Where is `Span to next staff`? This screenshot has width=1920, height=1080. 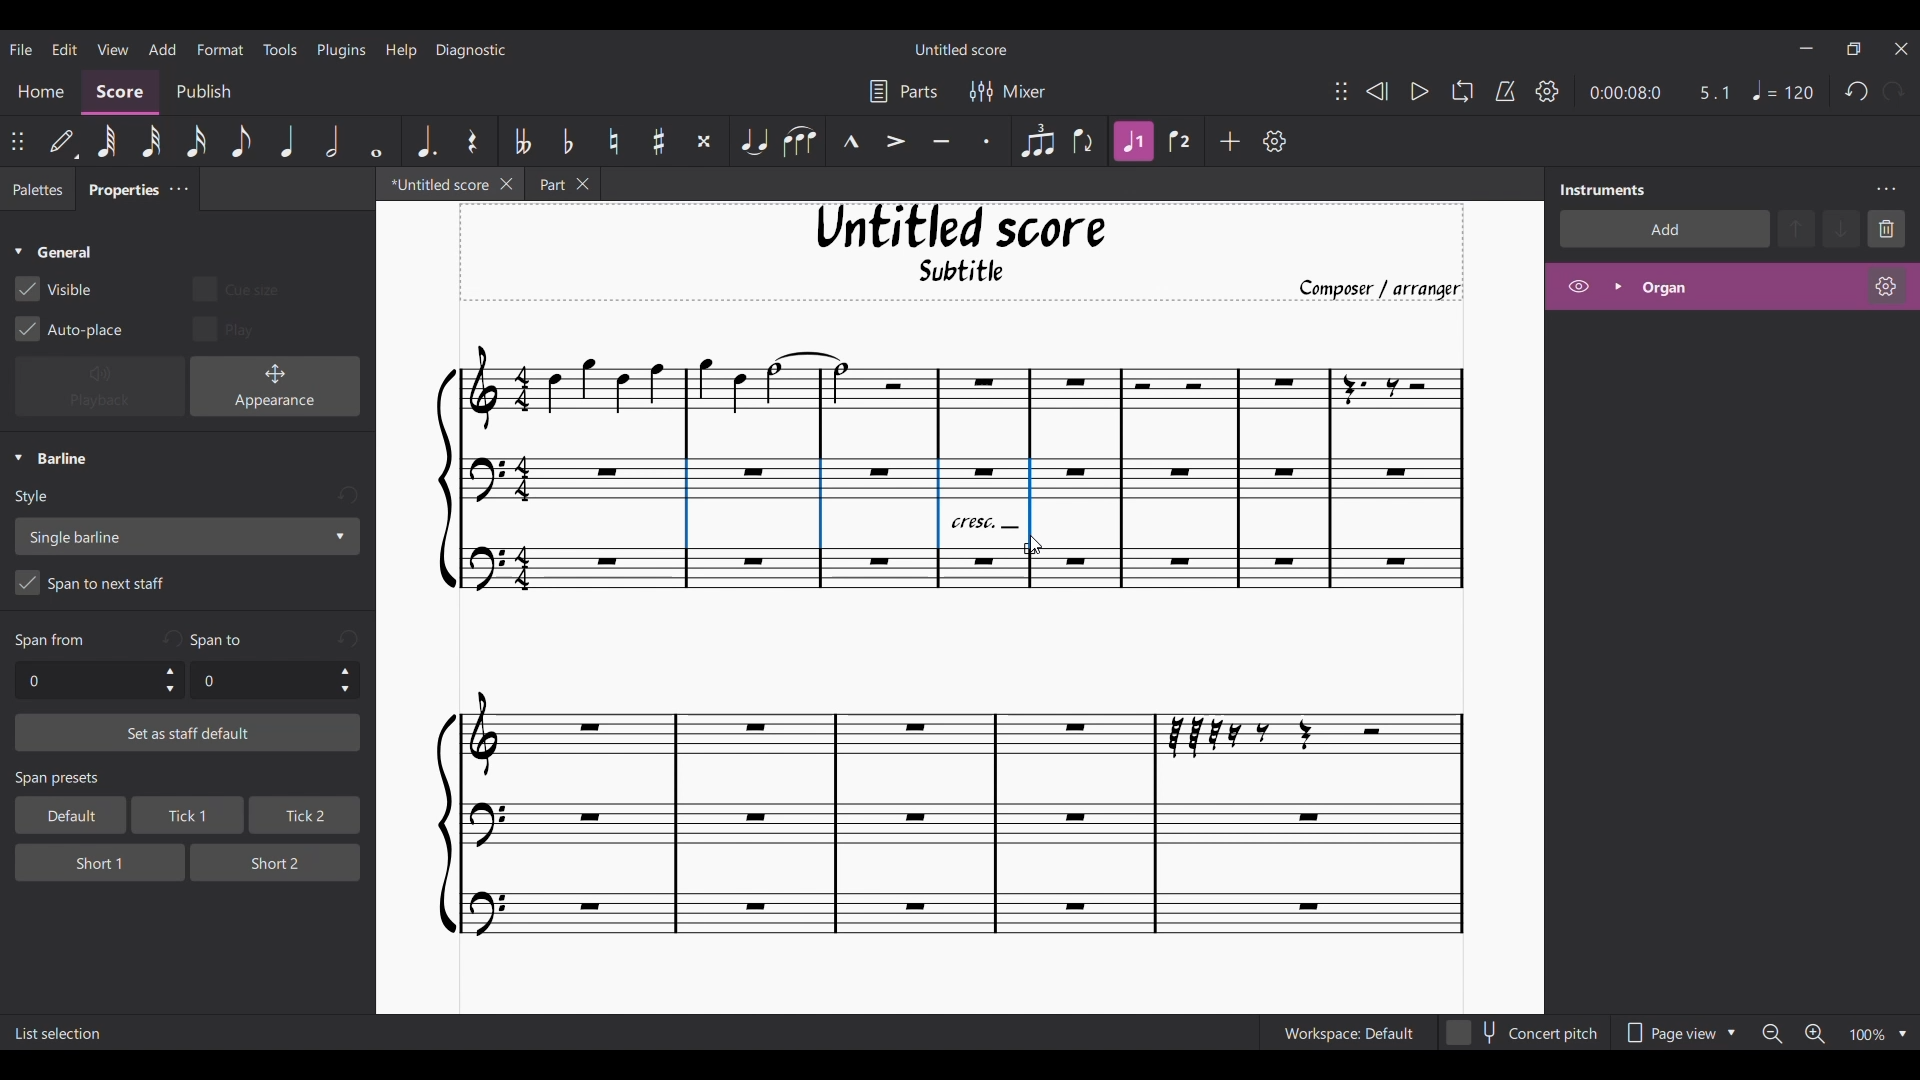
Span to next staff is located at coordinates (187, 586).